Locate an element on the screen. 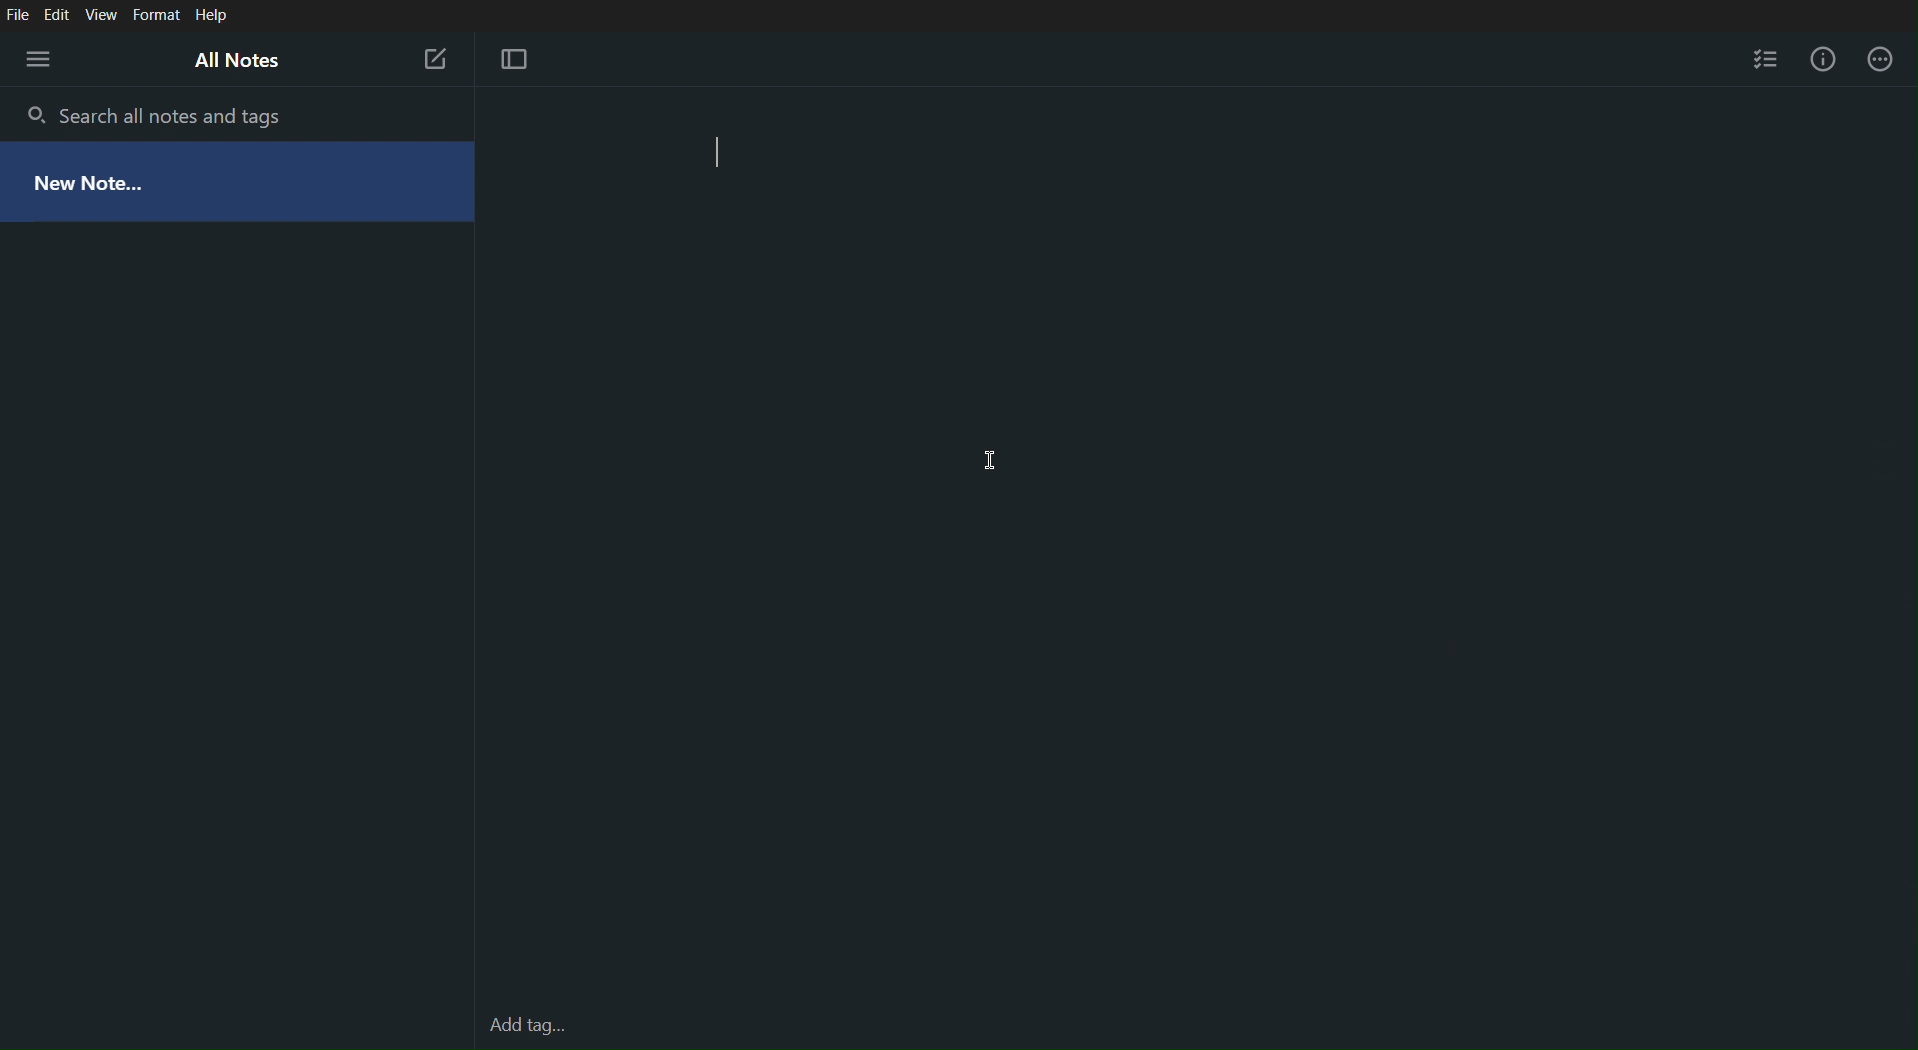   is located at coordinates (525, 1025).